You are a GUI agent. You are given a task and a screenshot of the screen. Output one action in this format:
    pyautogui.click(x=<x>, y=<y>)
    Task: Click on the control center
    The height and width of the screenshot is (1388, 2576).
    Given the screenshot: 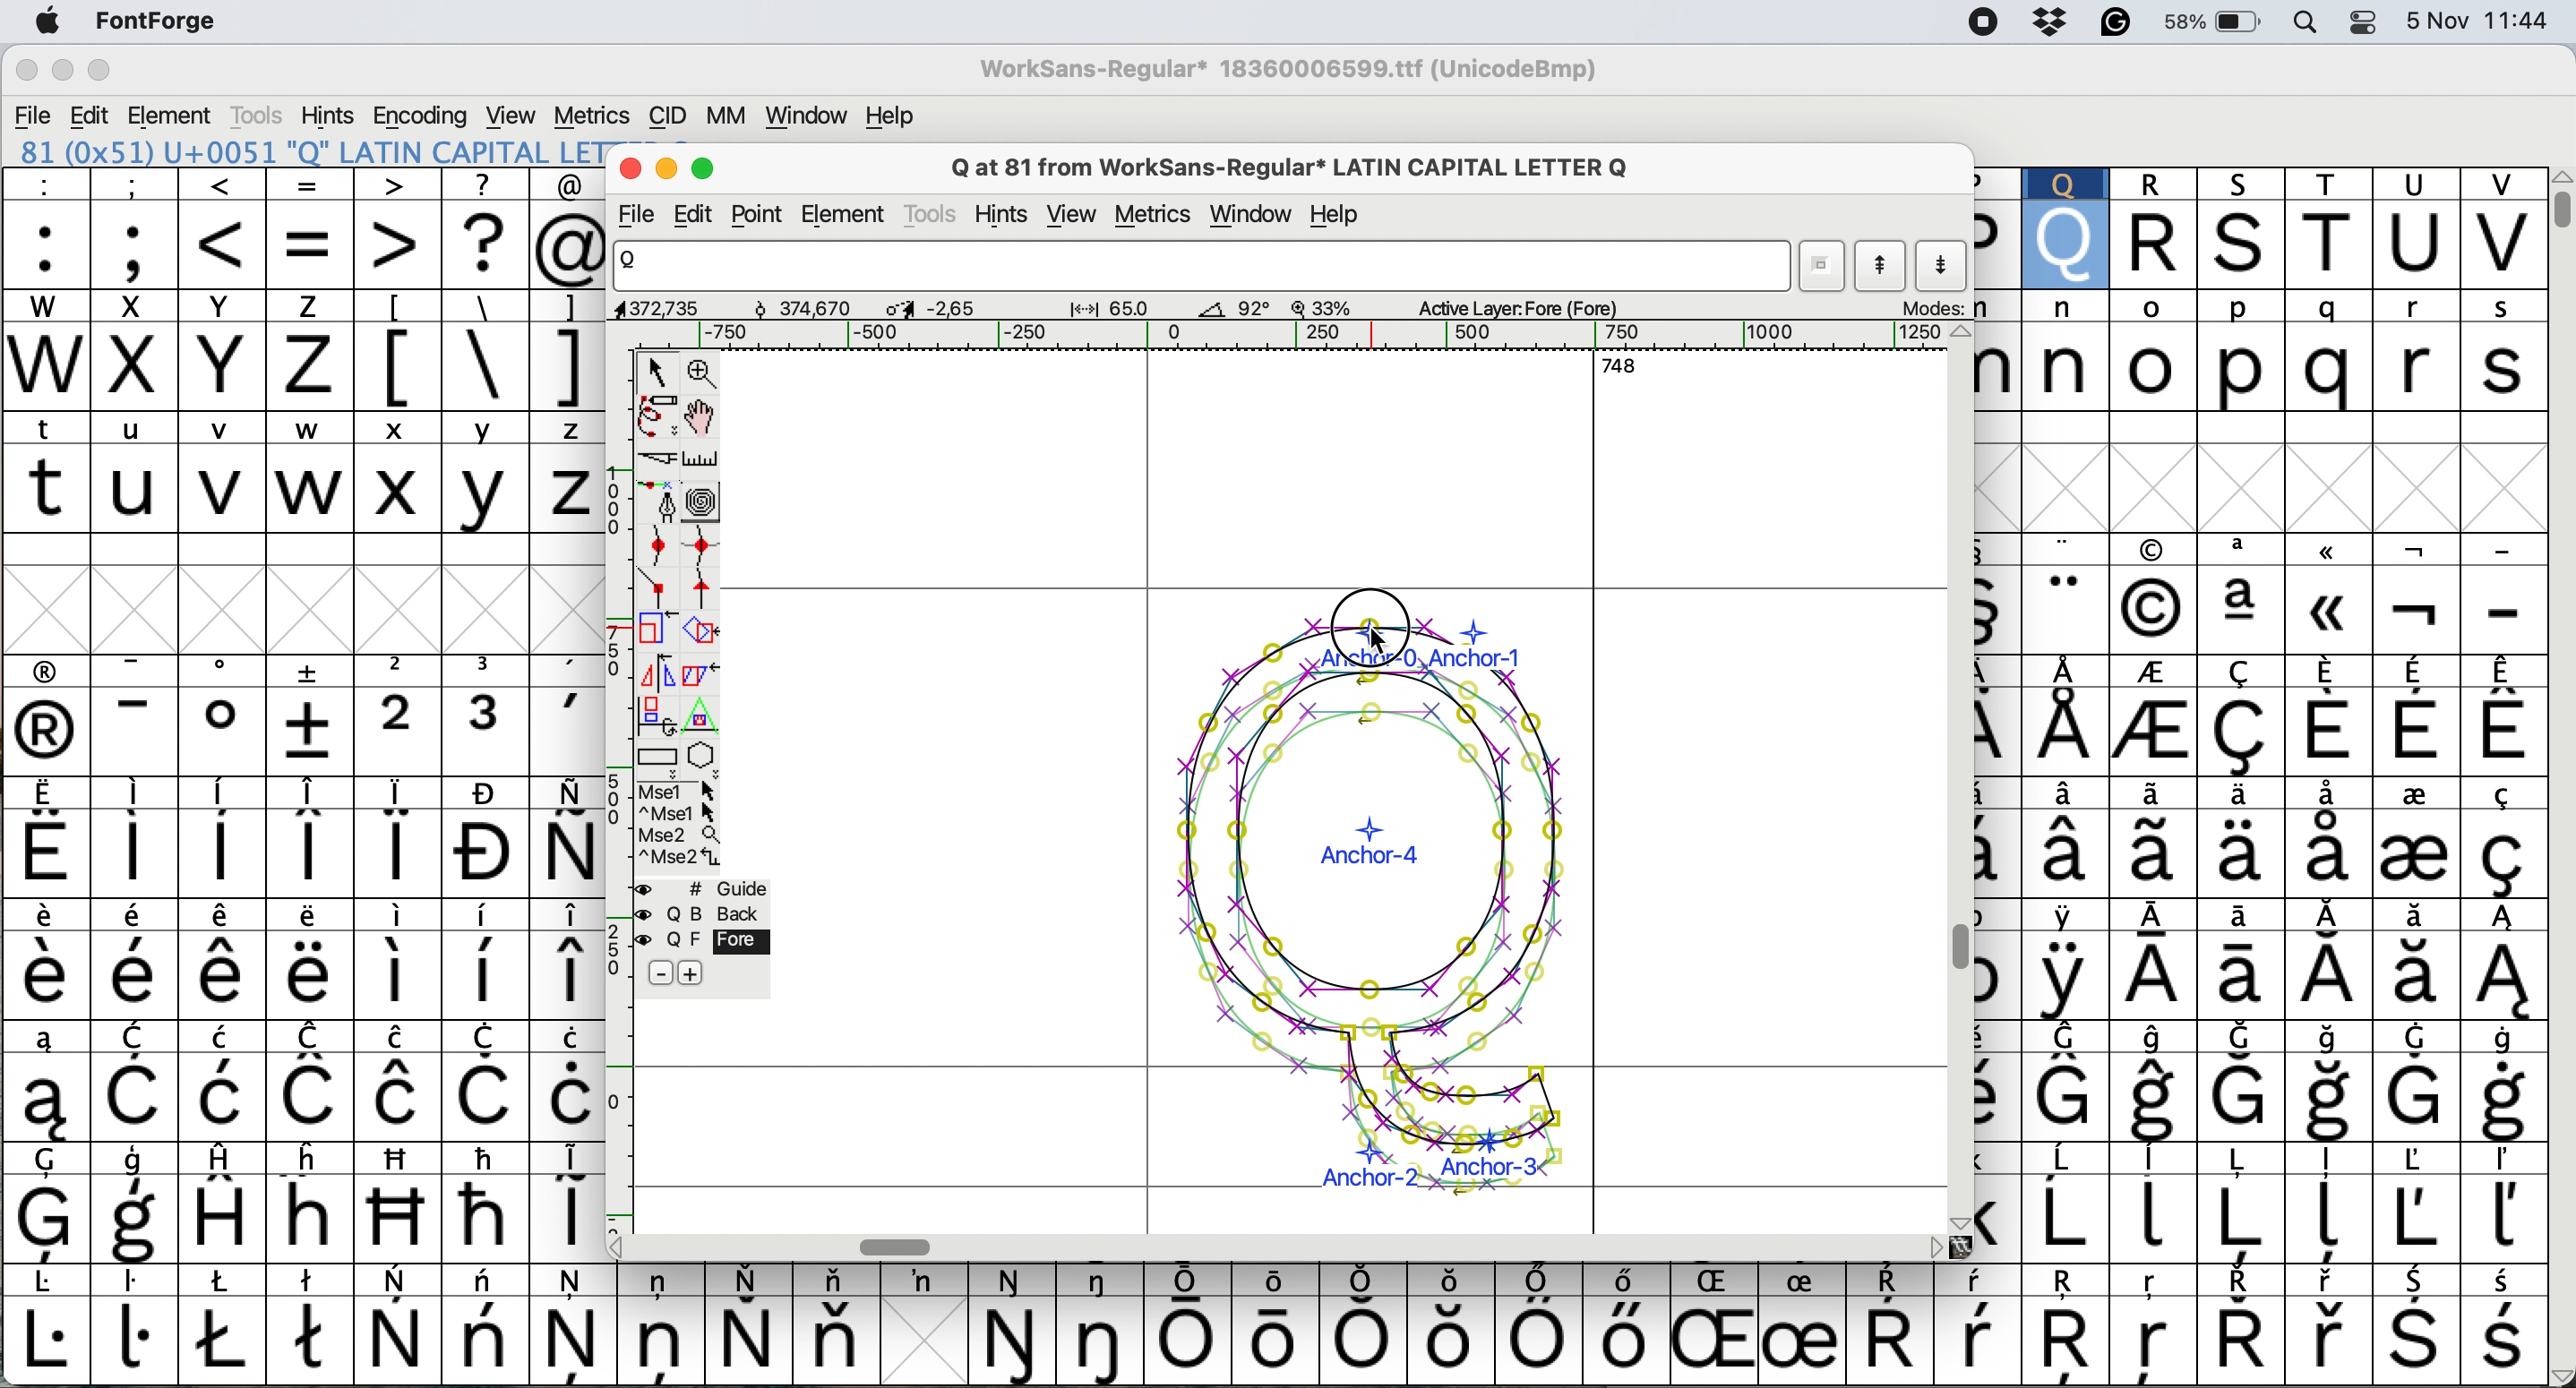 What is the action you would take?
    pyautogui.click(x=2364, y=24)
    